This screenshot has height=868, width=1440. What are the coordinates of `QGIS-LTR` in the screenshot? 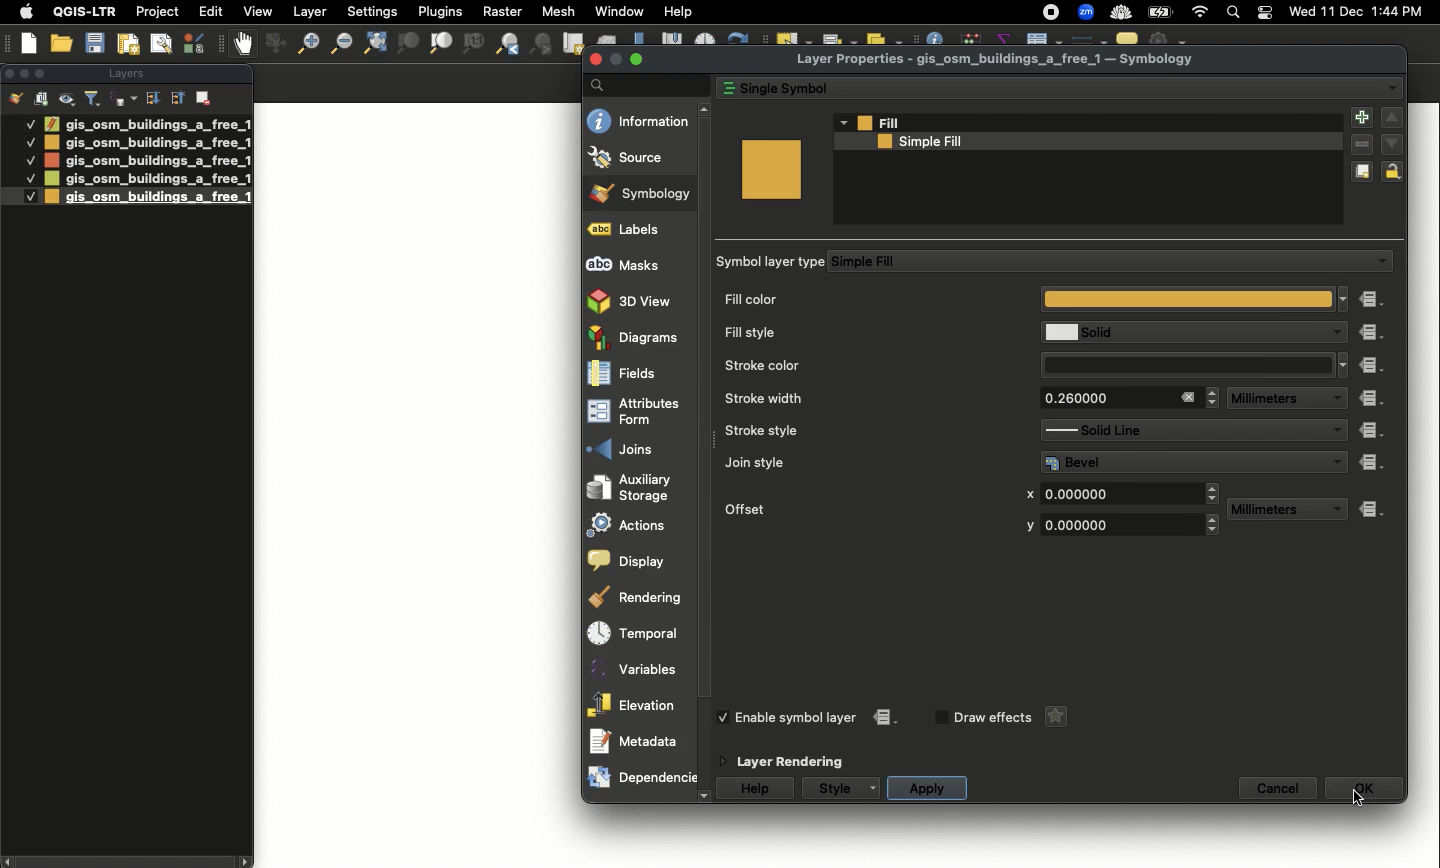 It's located at (85, 11).